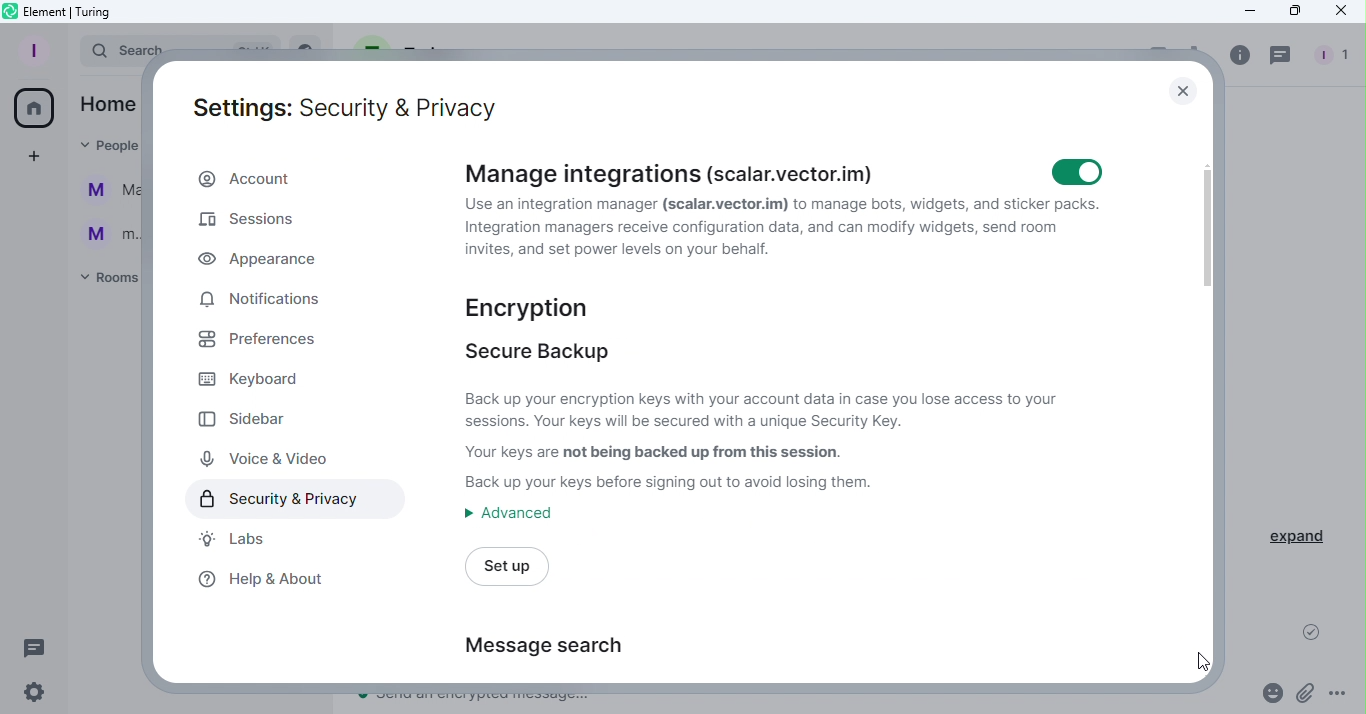 This screenshot has height=714, width=1366. What do you see at coordinates (249, 419) in the screenshot?
I see `Sidebar` at bounding box center [249, 419].